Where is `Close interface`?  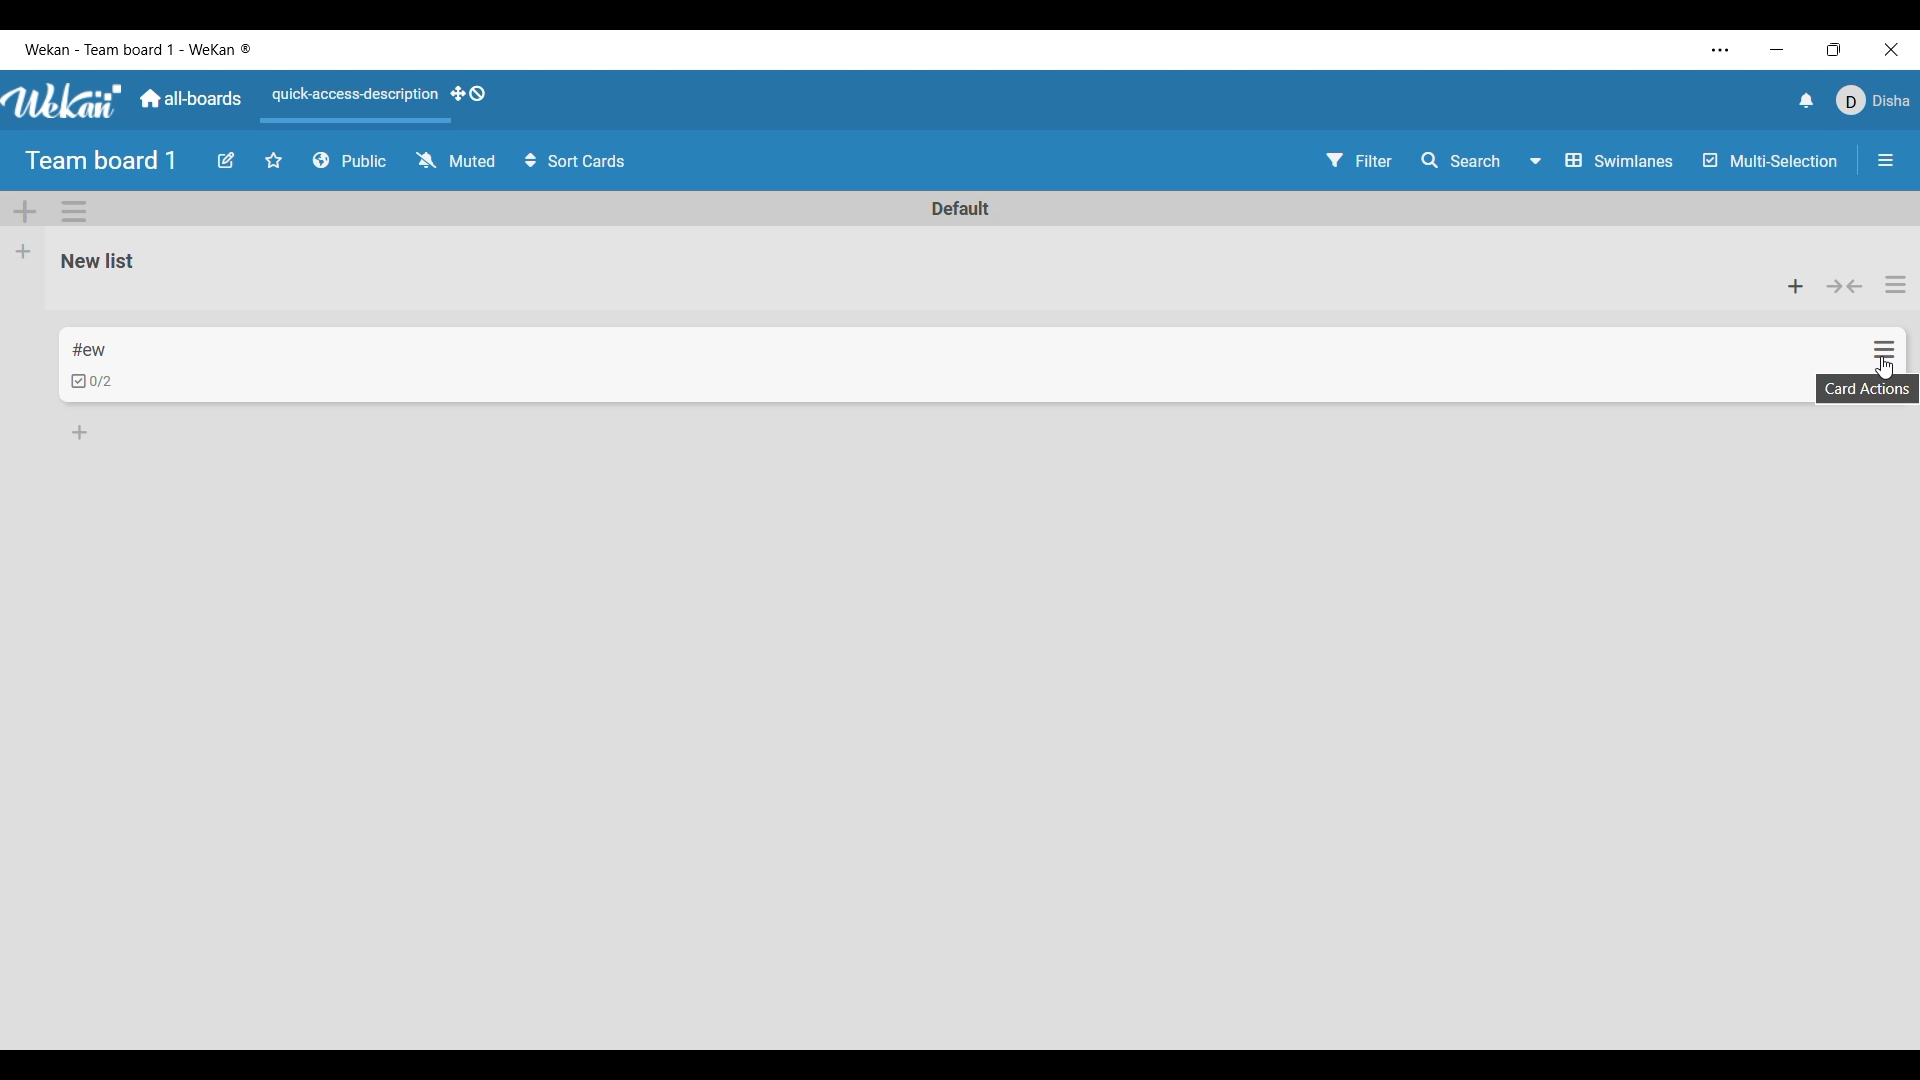
Close interface is located at coordinates (1891, 49).